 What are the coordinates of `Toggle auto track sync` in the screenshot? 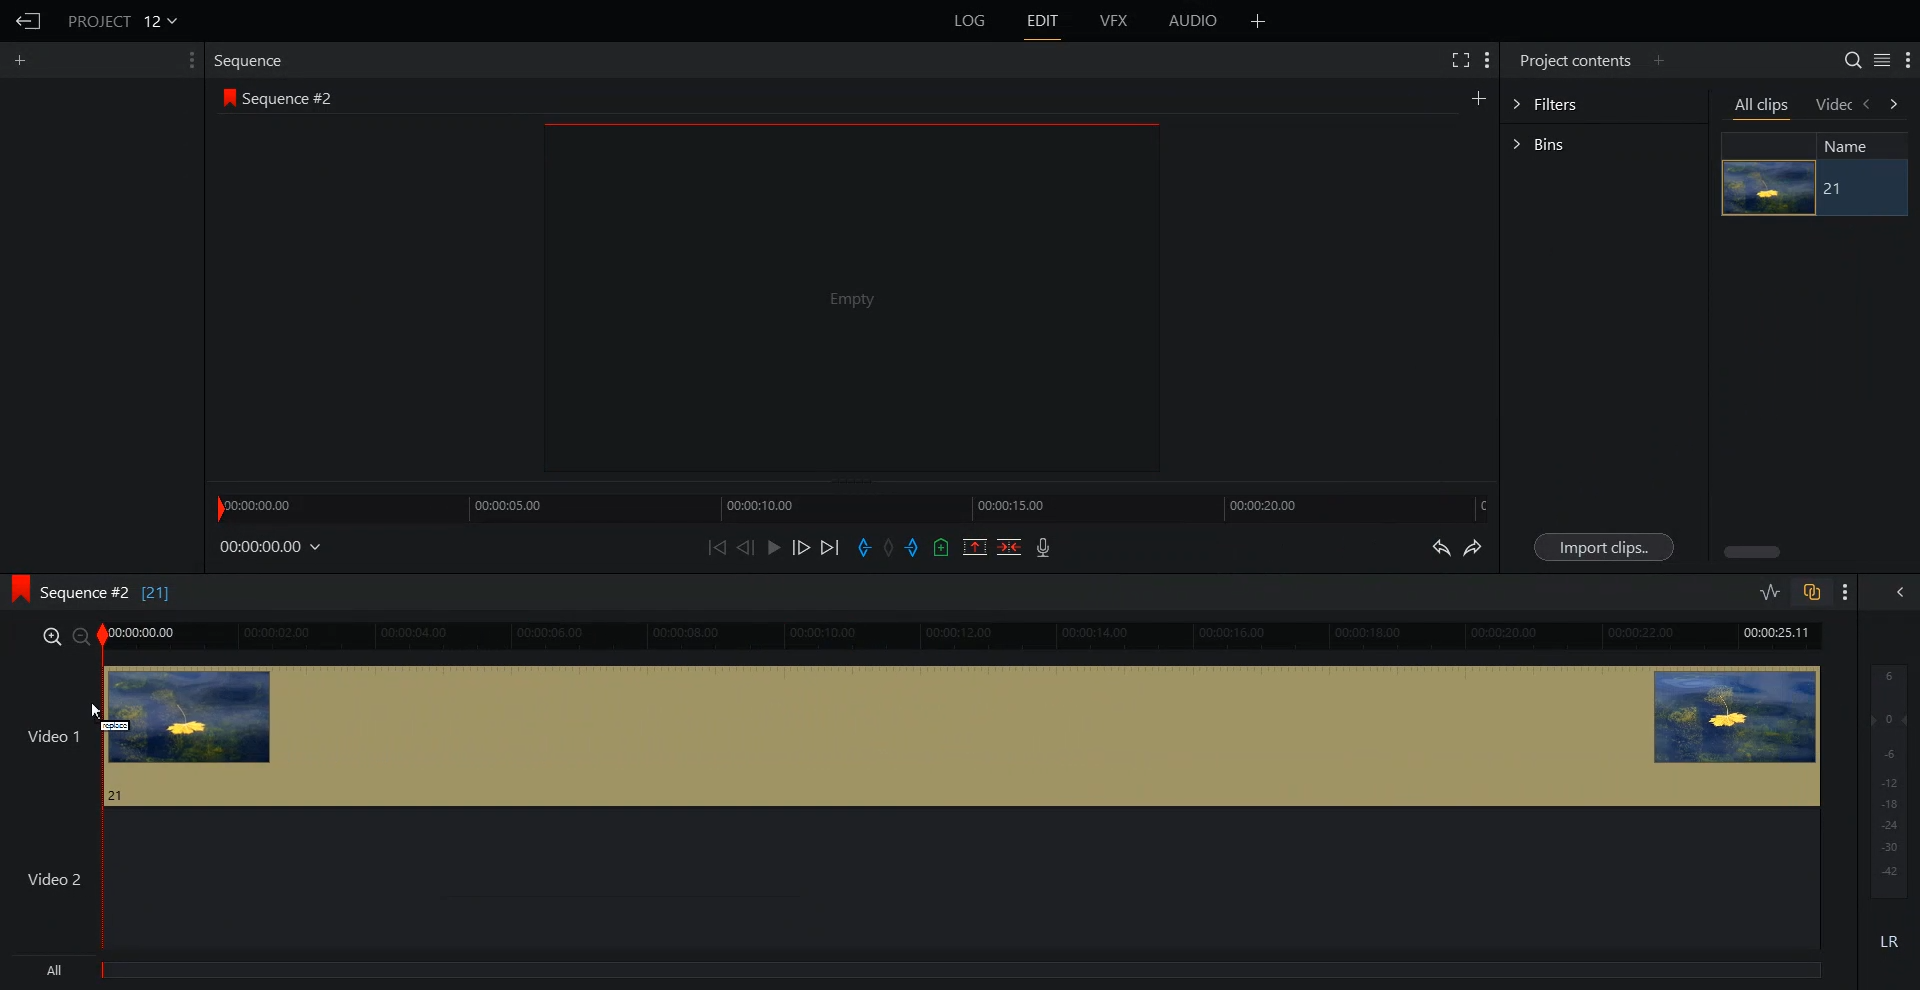 It's located at (1811, 592).